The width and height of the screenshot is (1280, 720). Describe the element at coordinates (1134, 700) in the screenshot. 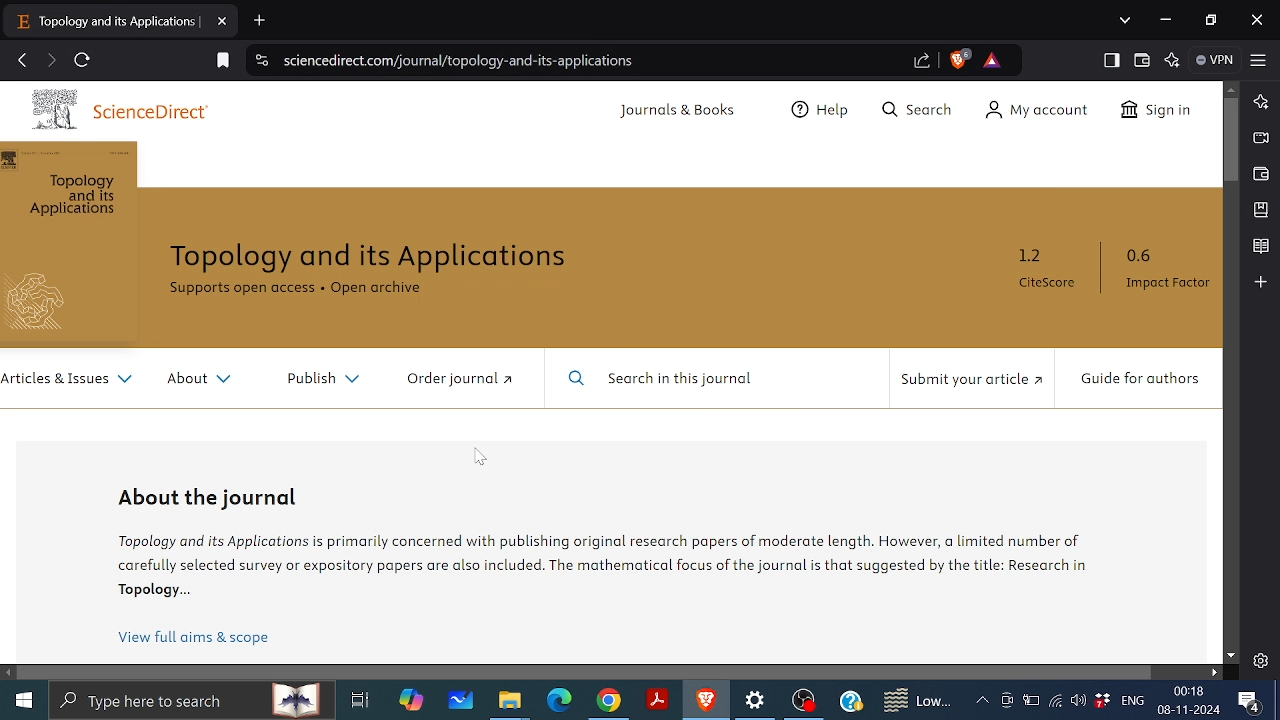

I see `ENG` at that location.